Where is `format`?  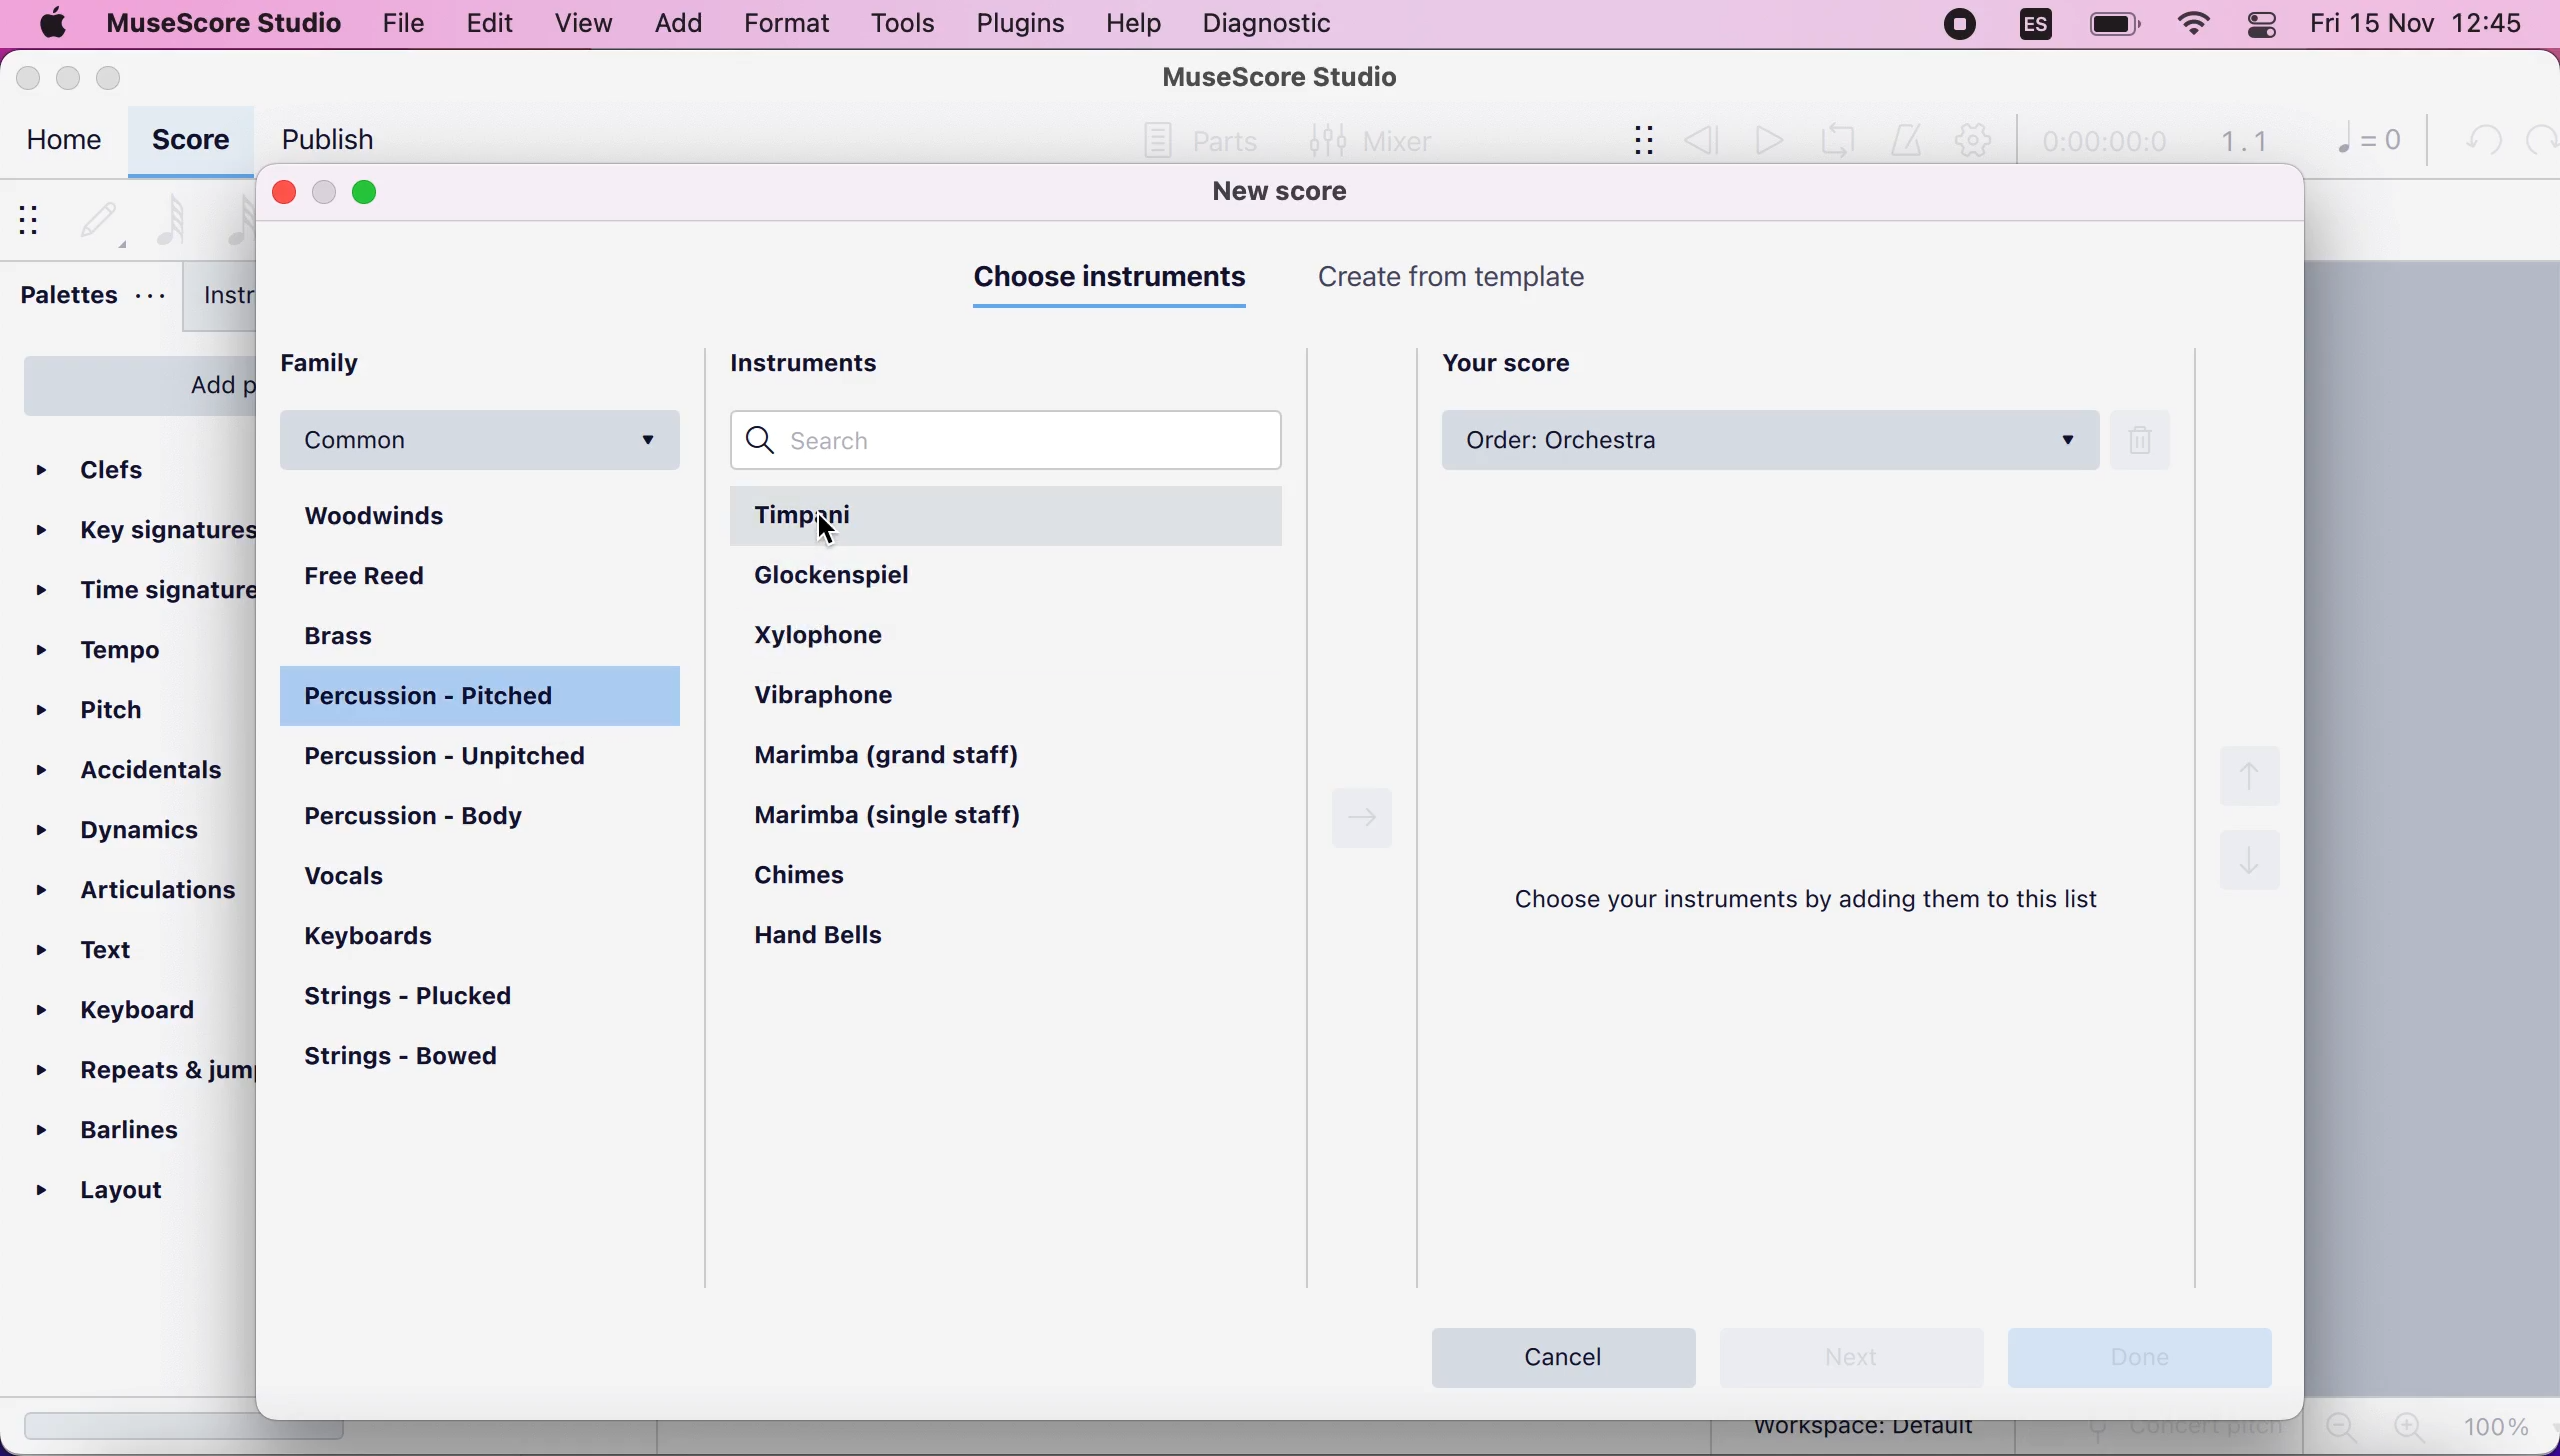
format is located at coordinates (779, 27).